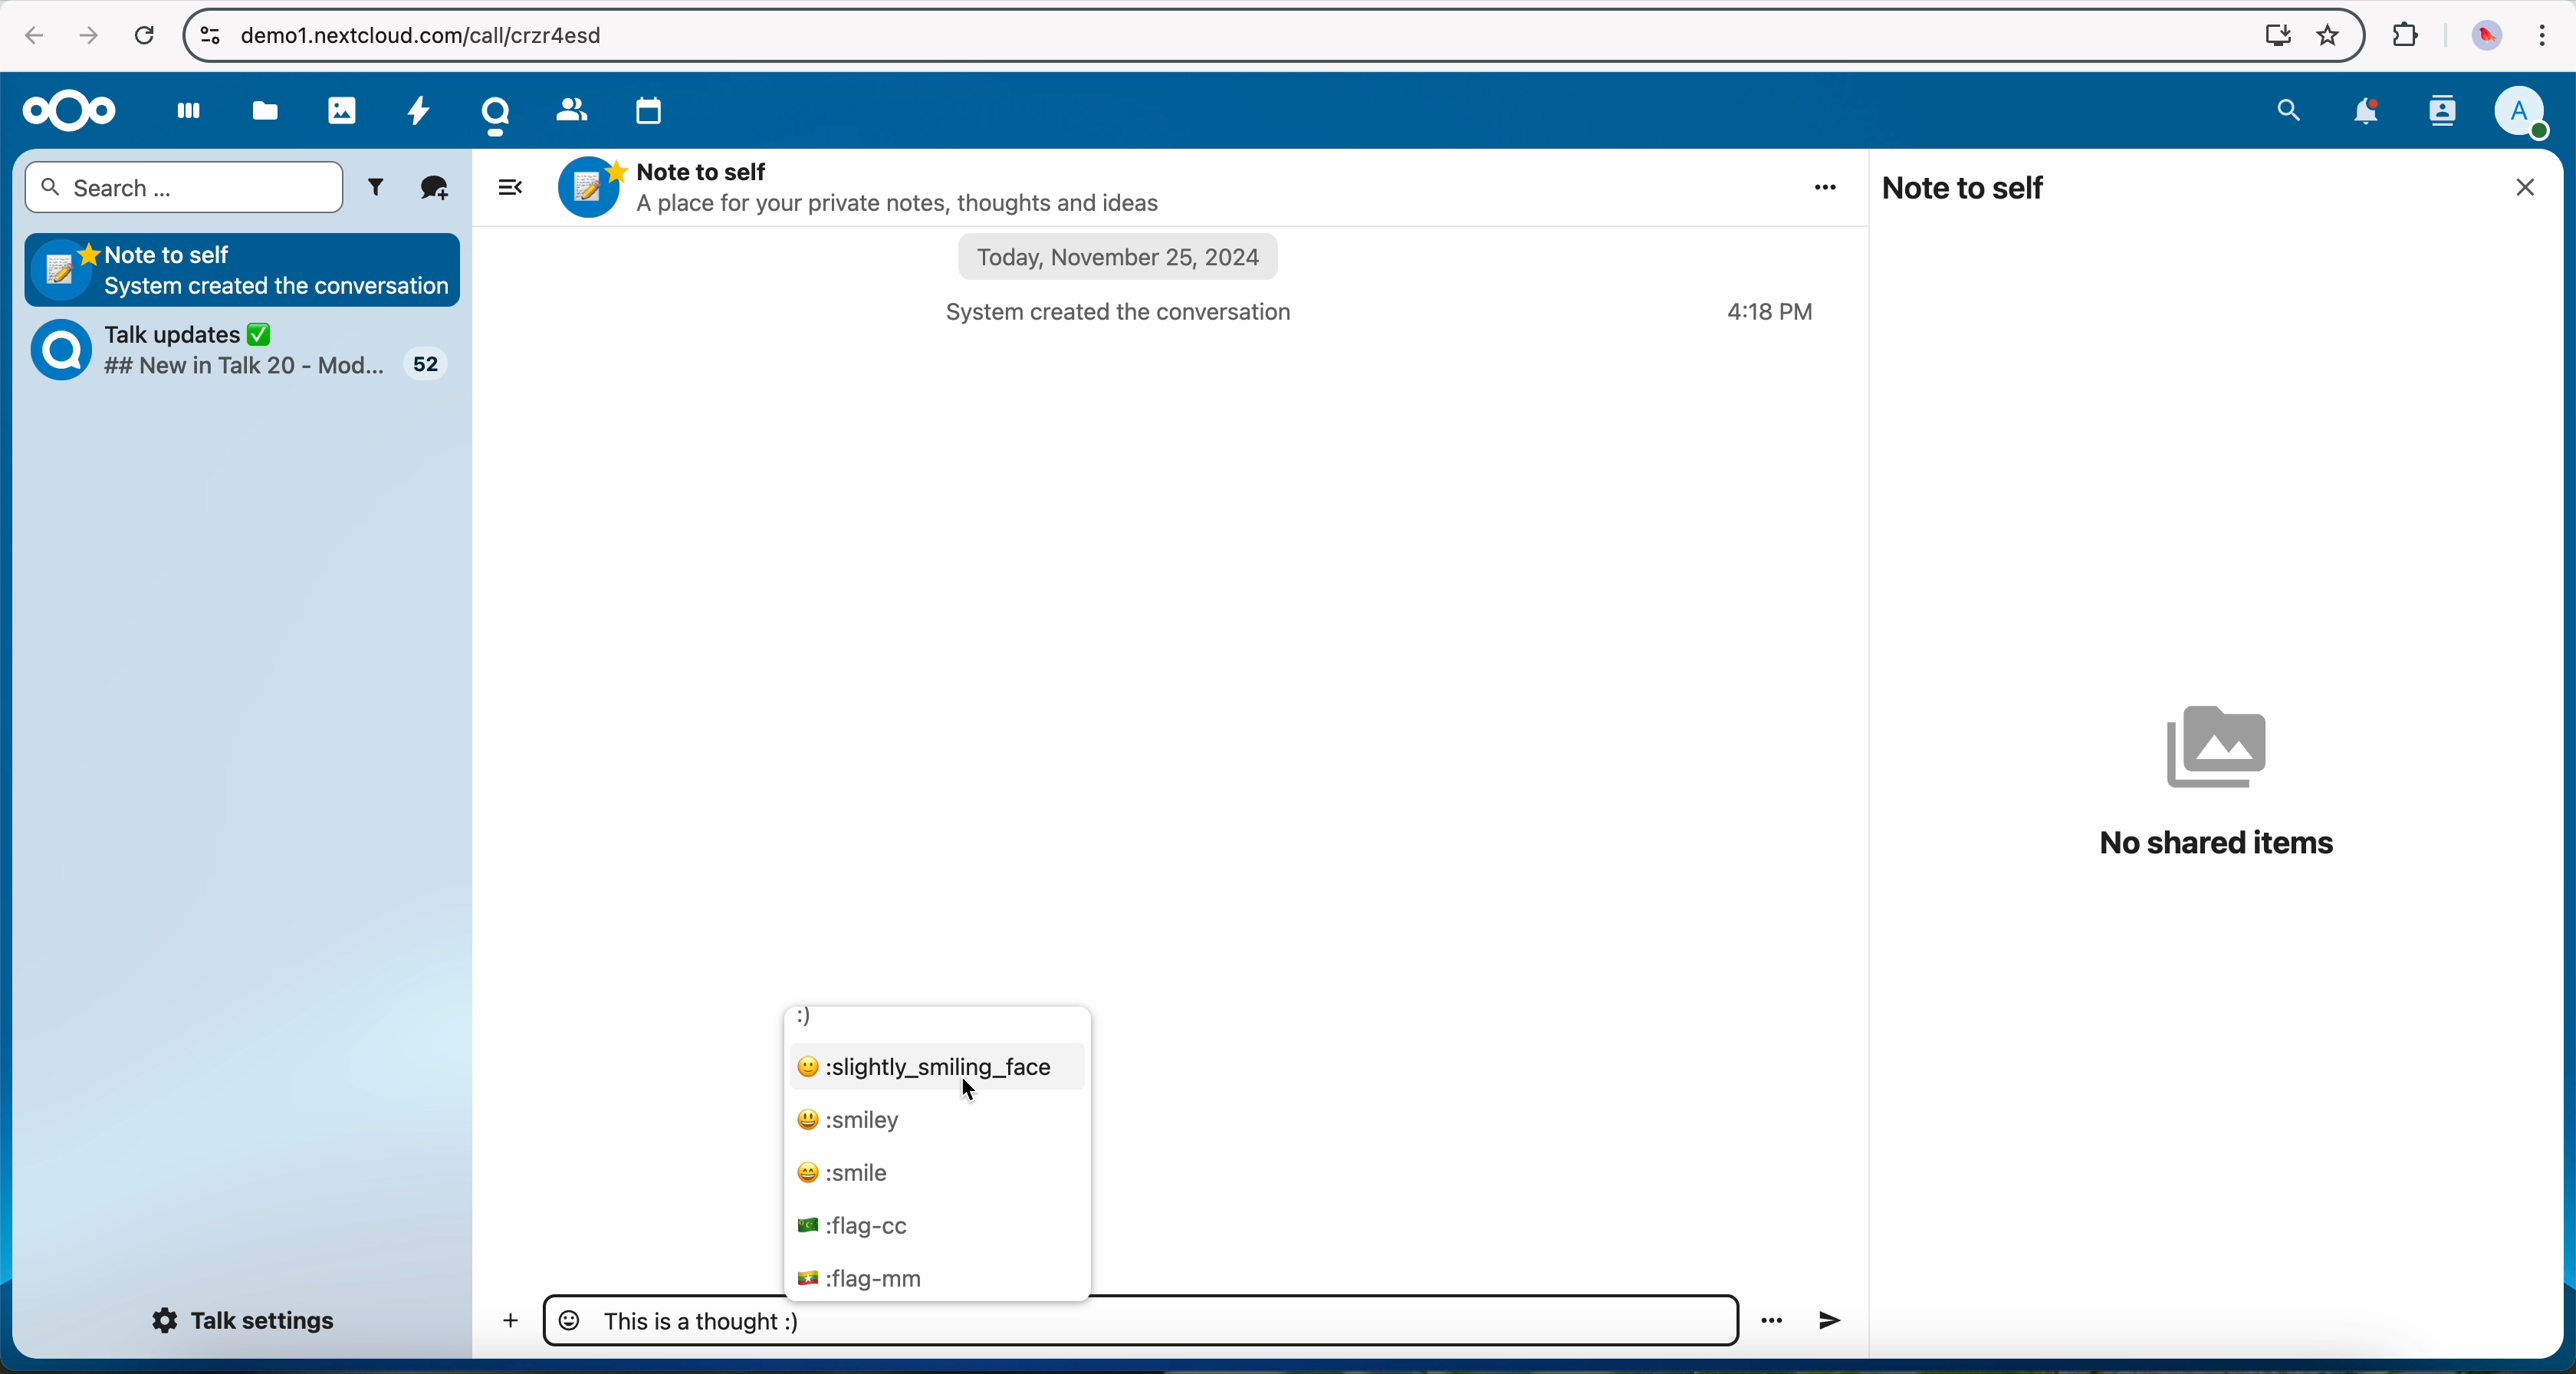 The height and width of the screenshot is (1374, 2576). Describe the element at coordinates (2326, 36) in the screenshot. I see `favorites` at that location.